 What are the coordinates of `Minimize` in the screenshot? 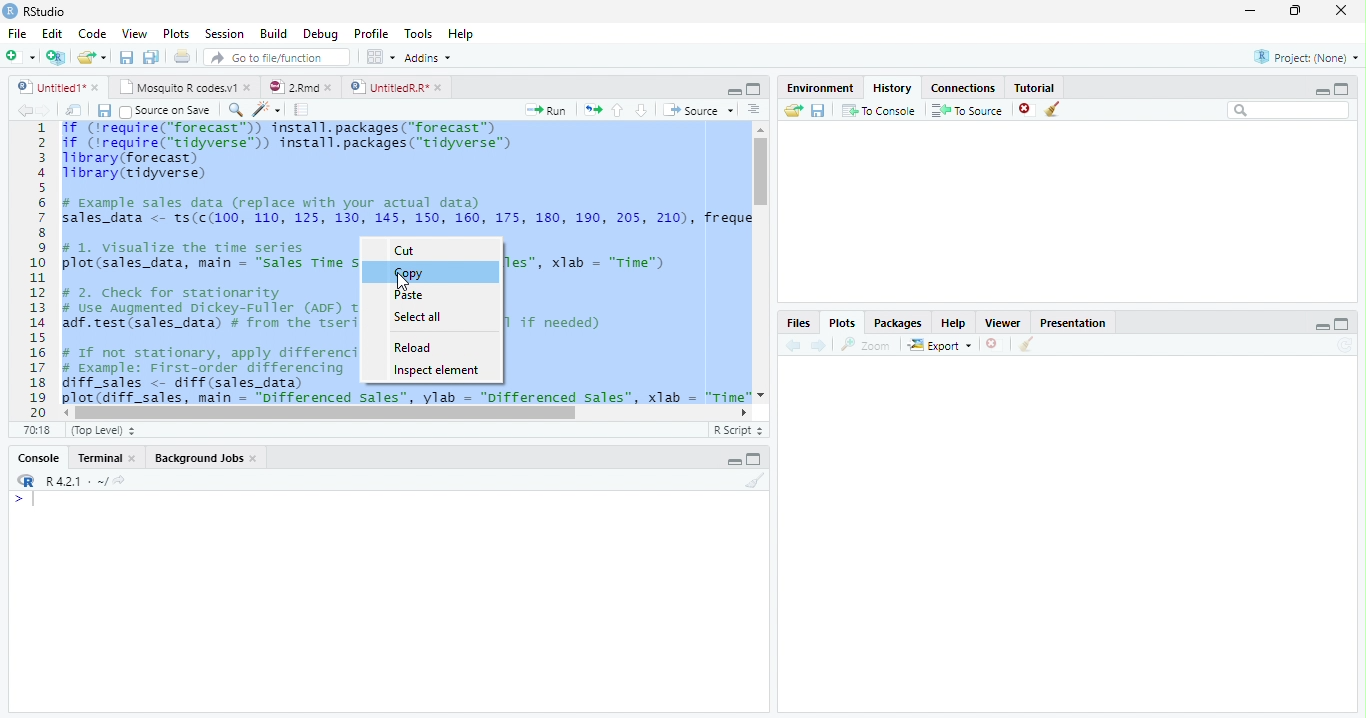 It's located at (1252, 10).